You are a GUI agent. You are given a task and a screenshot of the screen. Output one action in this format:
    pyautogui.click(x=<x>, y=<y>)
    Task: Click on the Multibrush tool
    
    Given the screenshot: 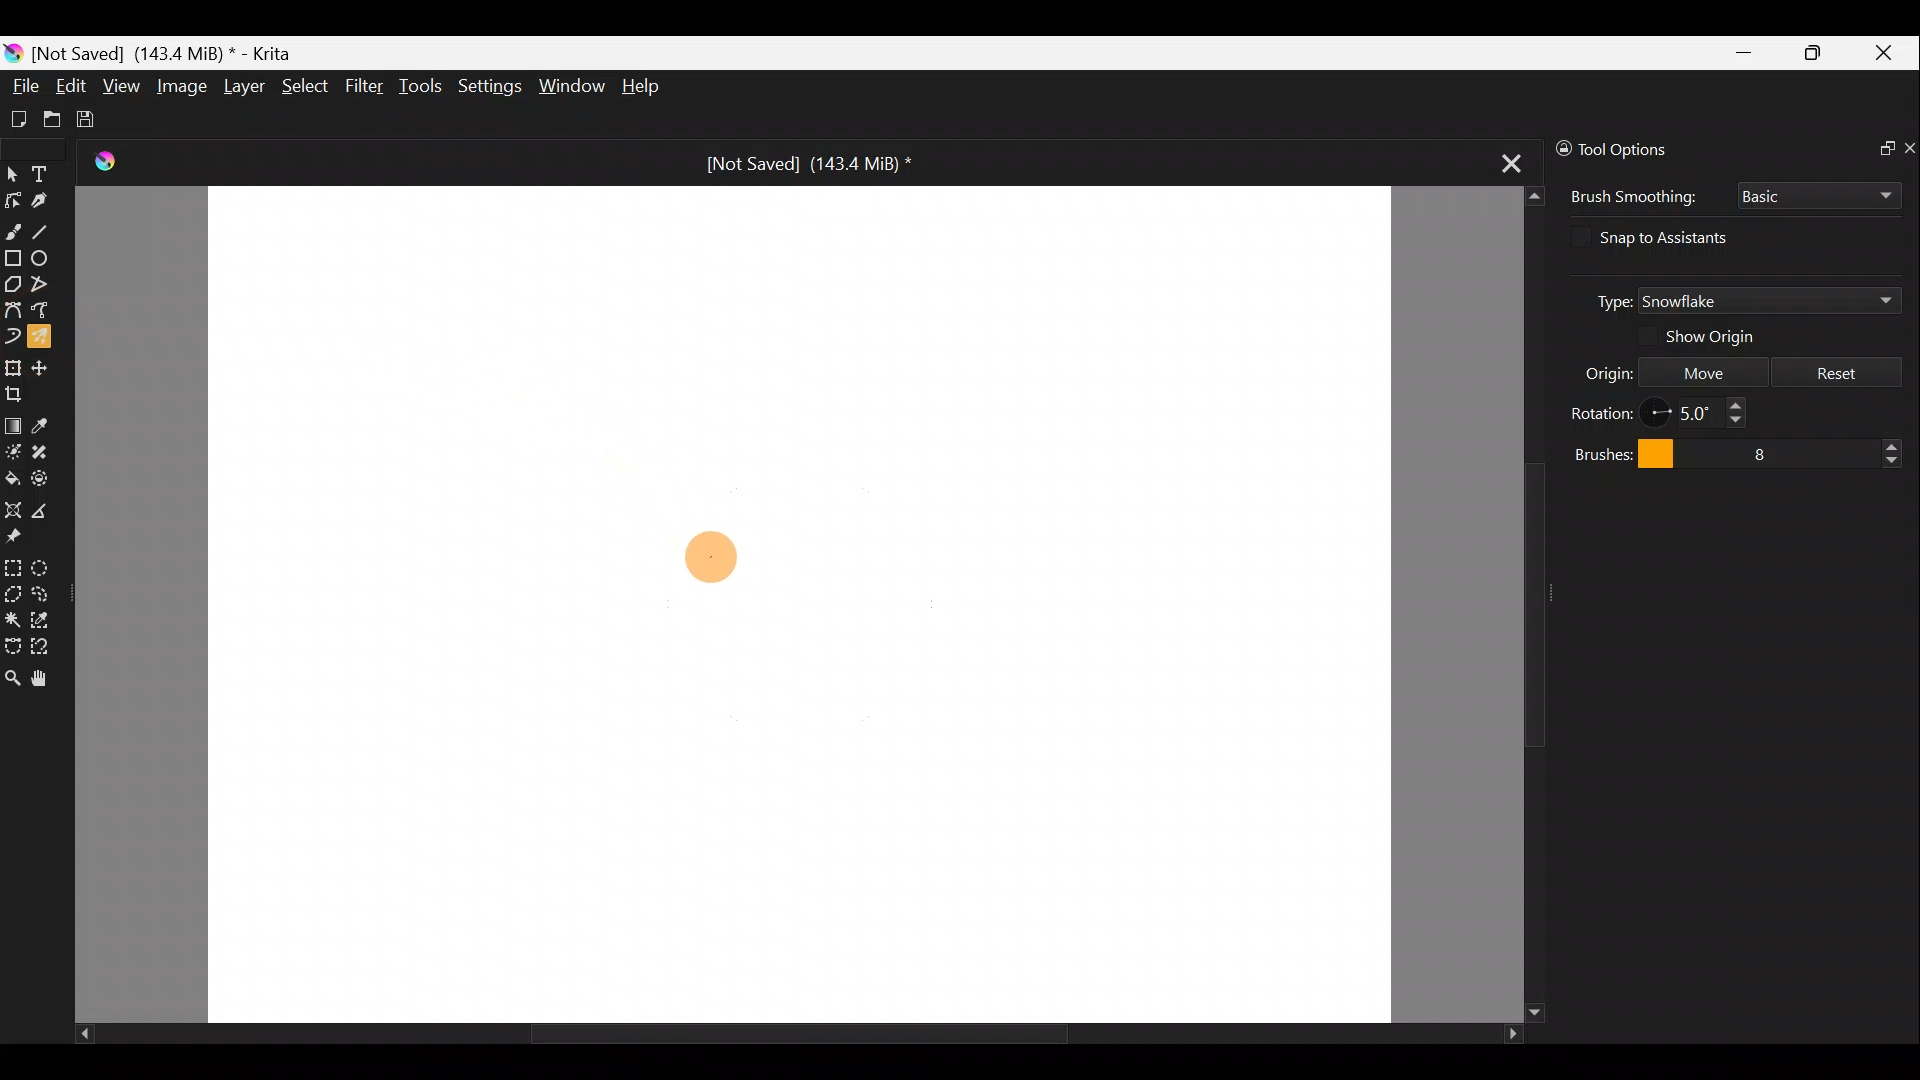 What is the action you would take?
    pyautogui.click(x=42, y=342)
    